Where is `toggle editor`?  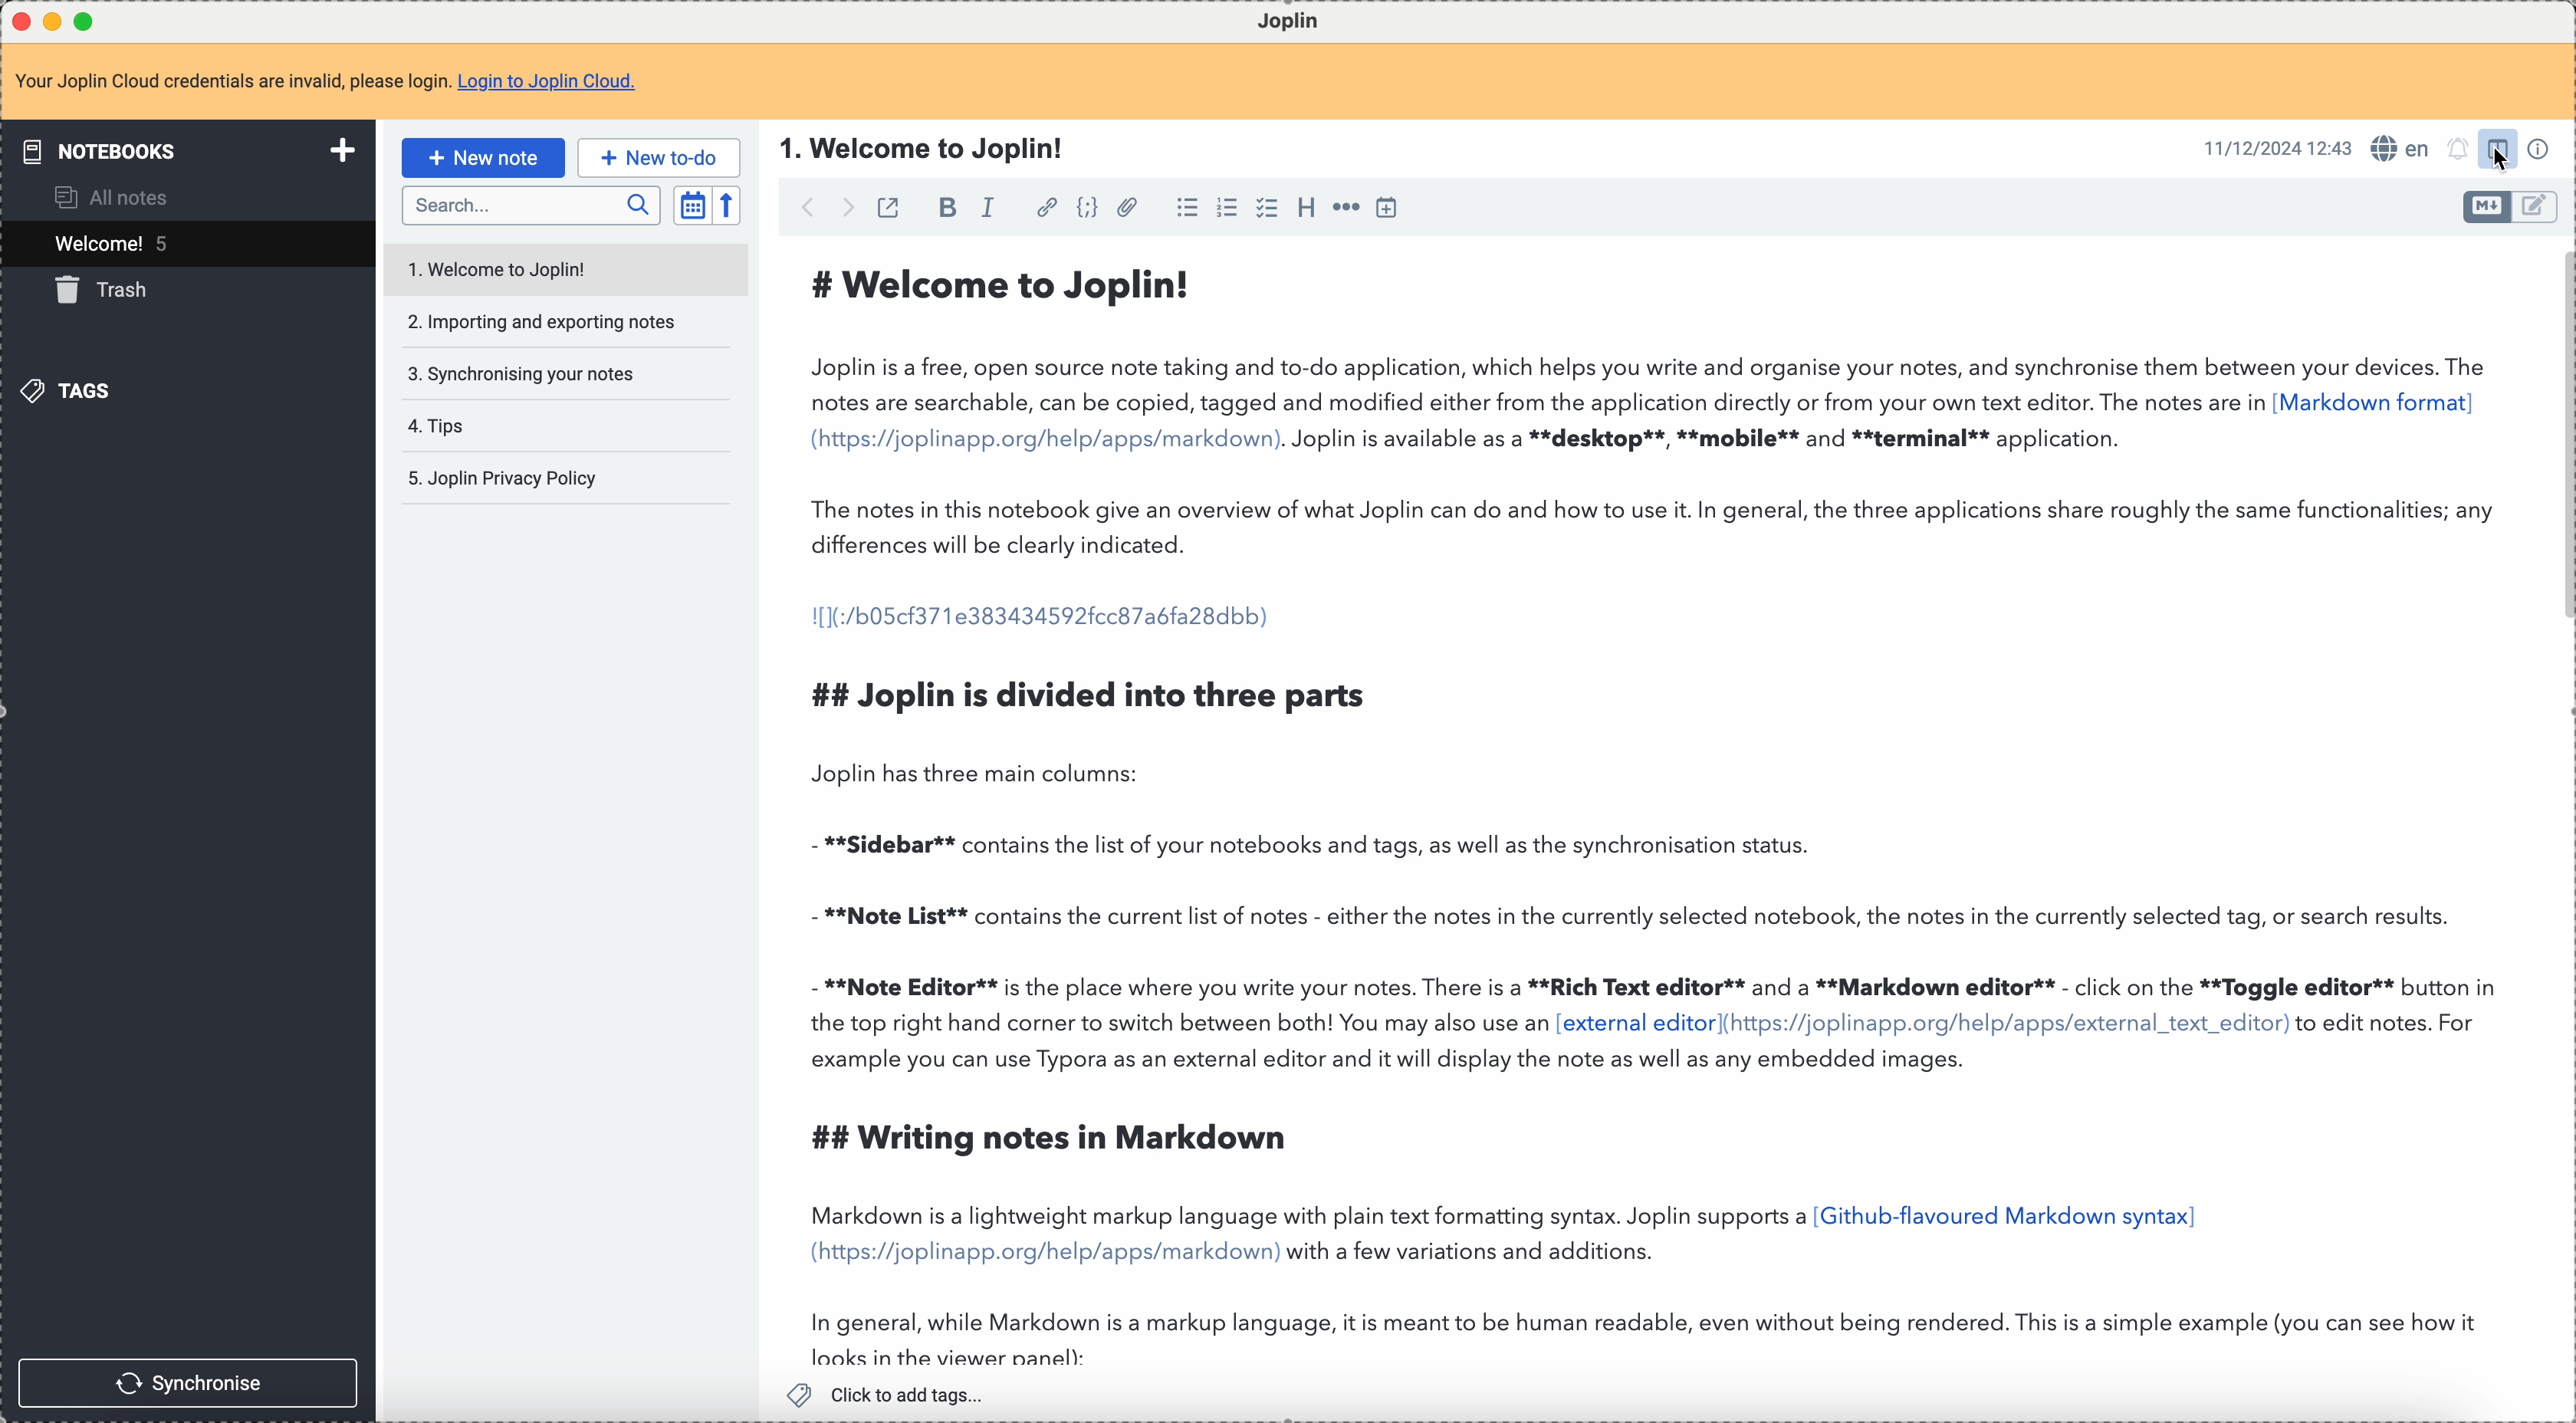
toggle editor is located at coordinates (2539, 209).